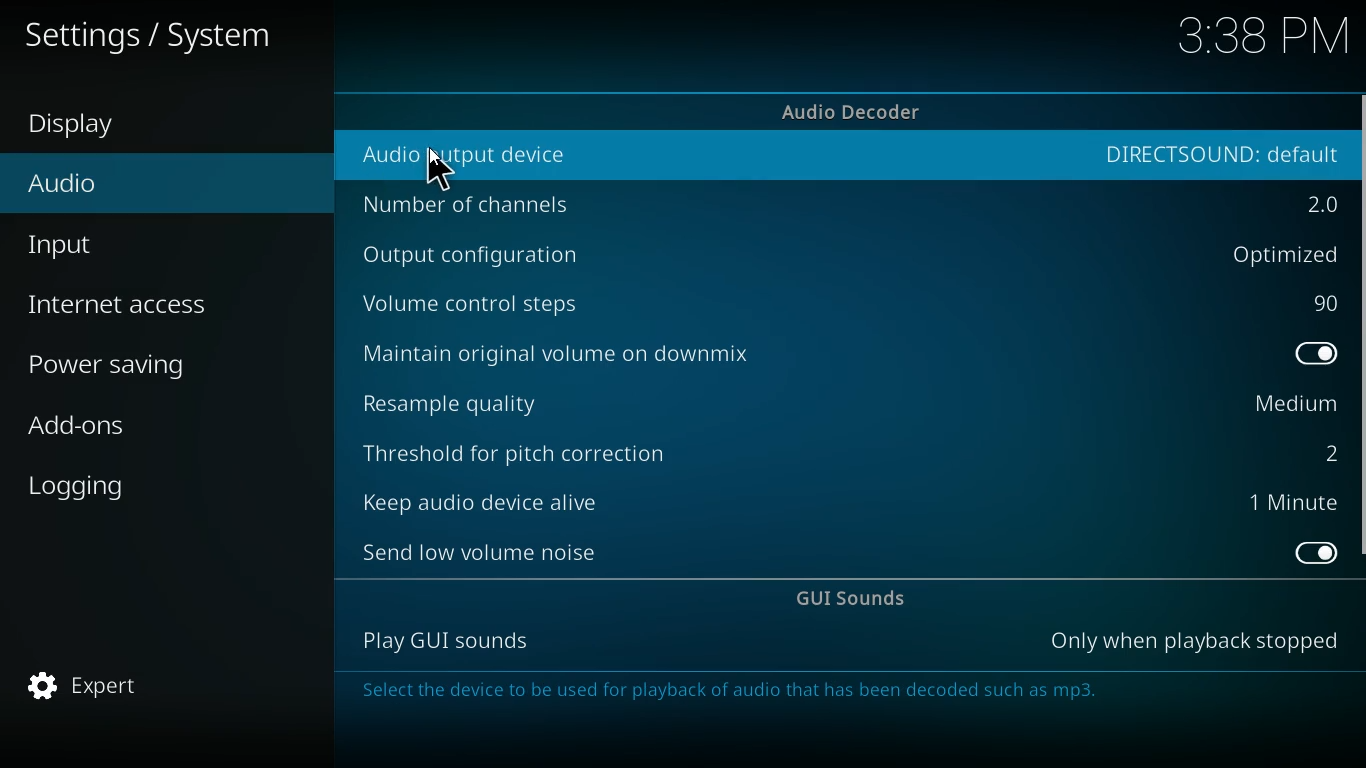  I want to click on audio output device, so click(464, 157).